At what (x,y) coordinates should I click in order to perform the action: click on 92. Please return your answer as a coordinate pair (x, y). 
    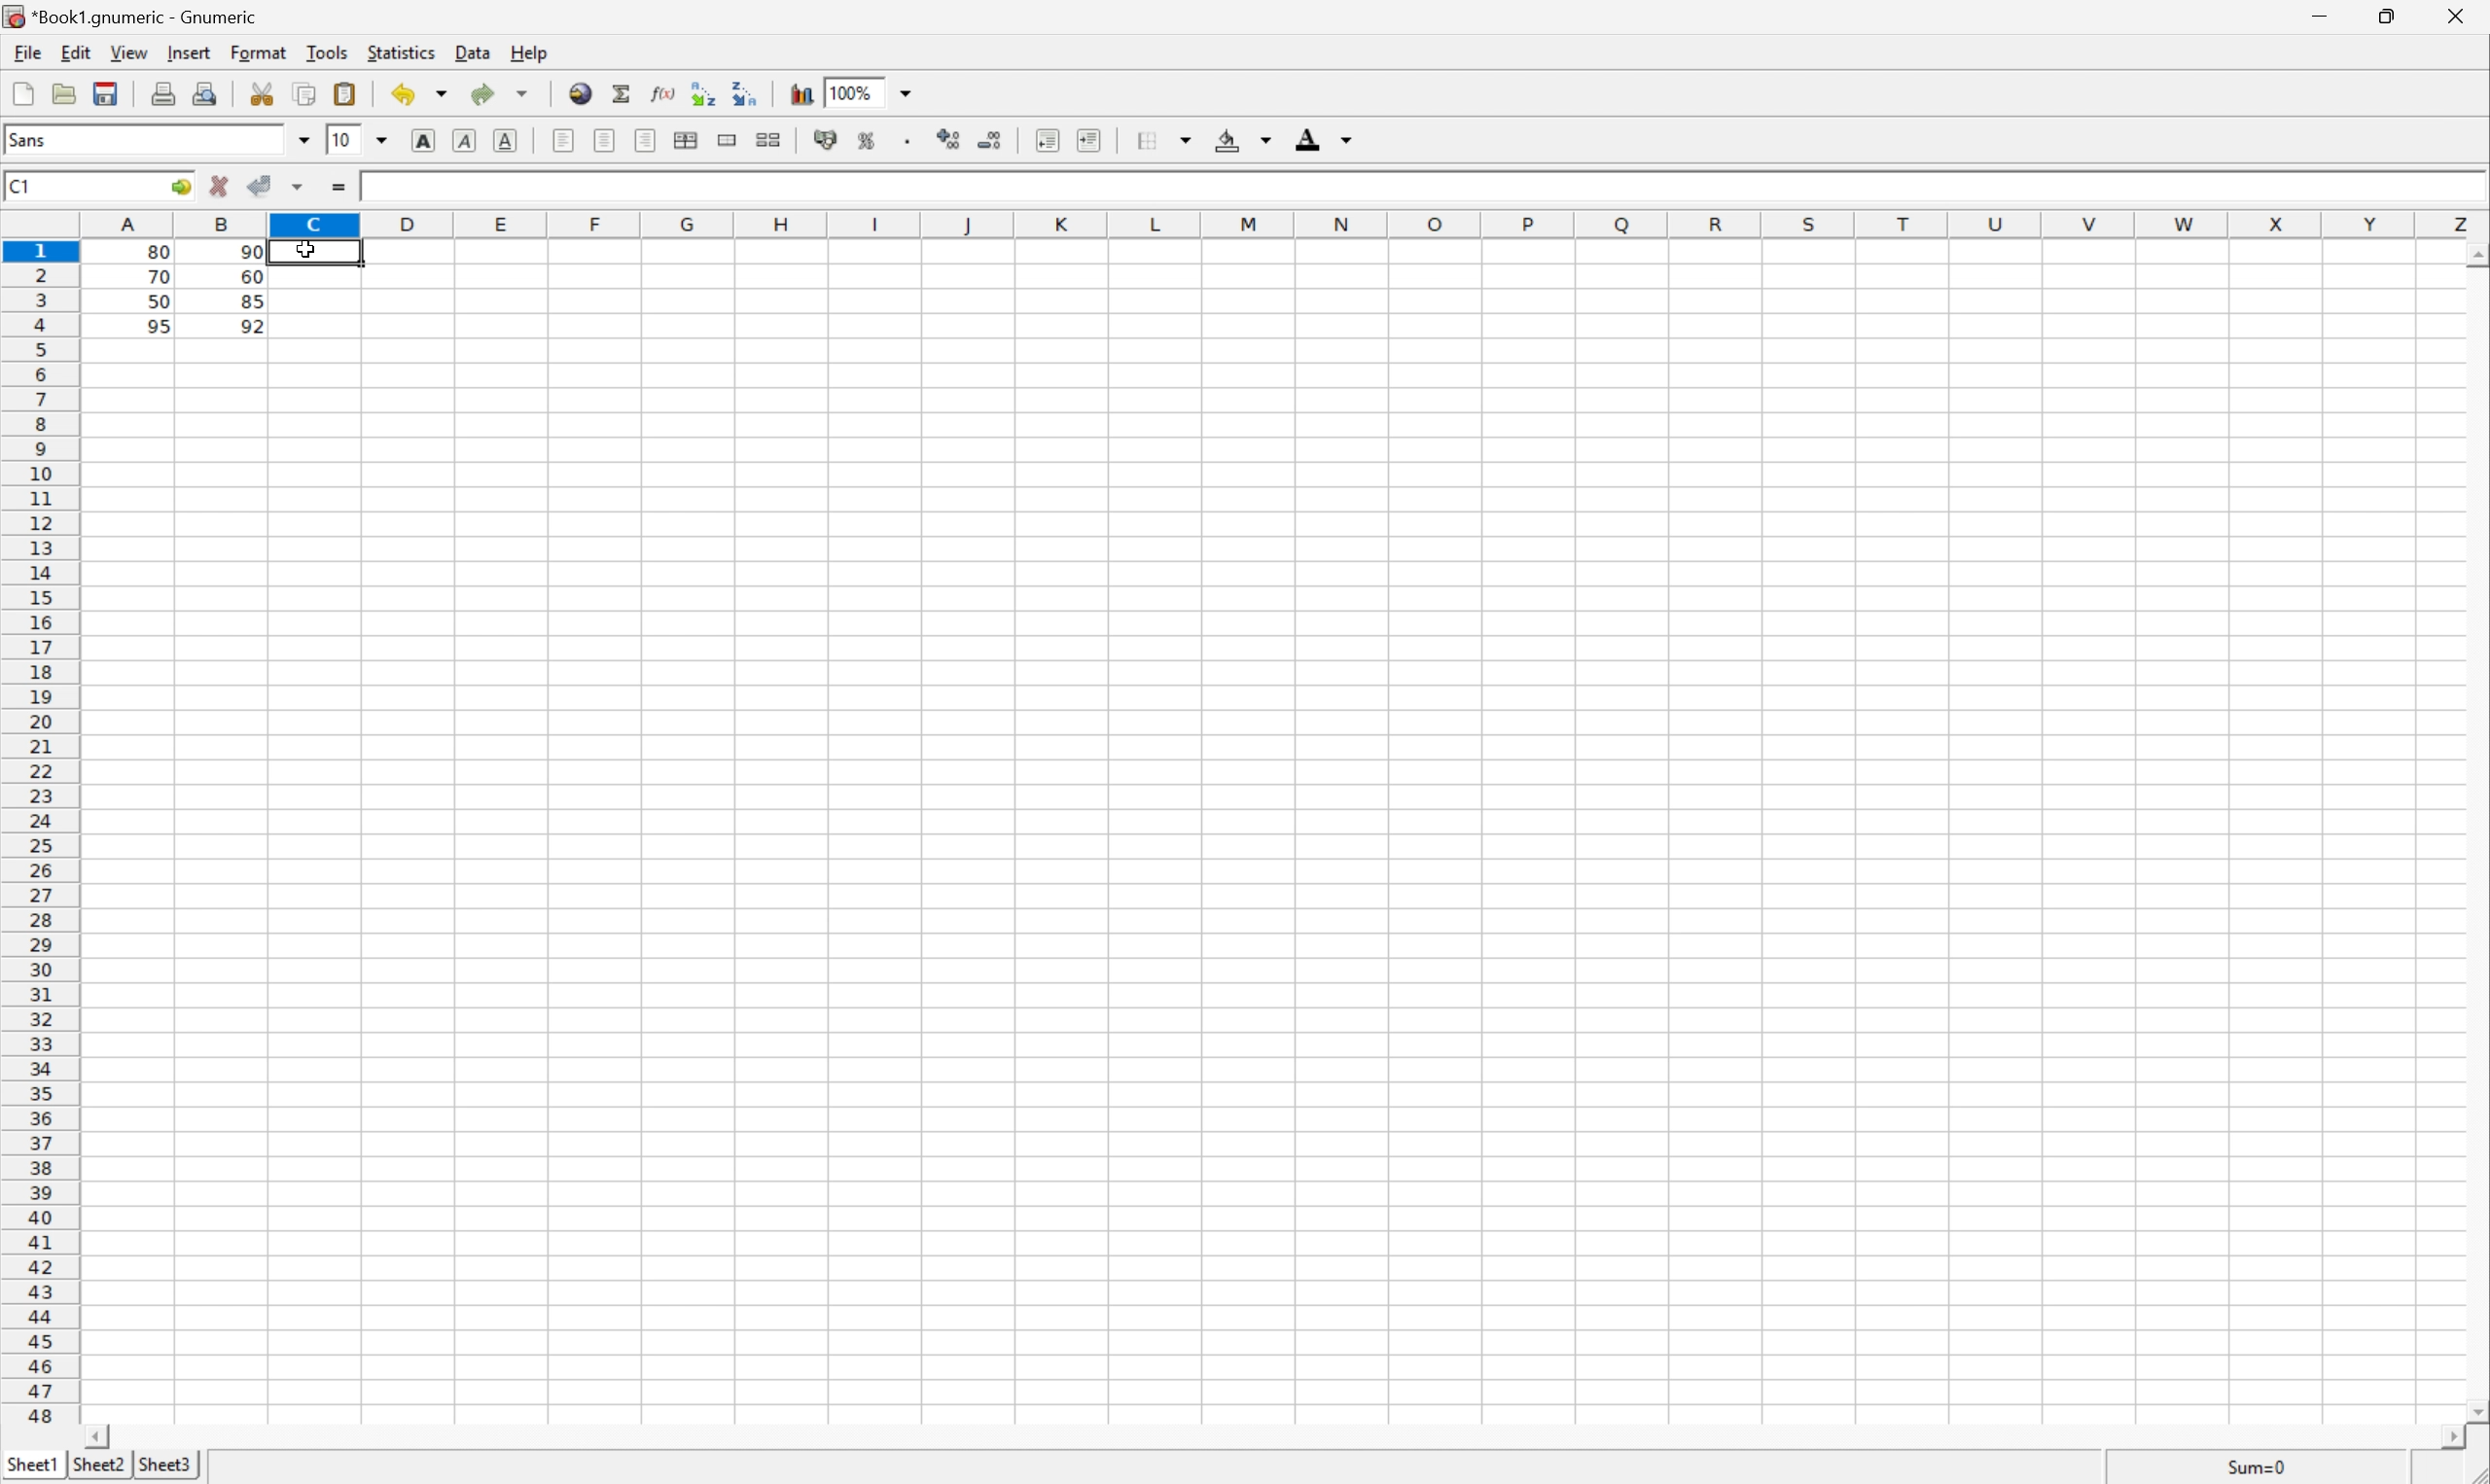
    Looking at the image, I should click on (252, 325).